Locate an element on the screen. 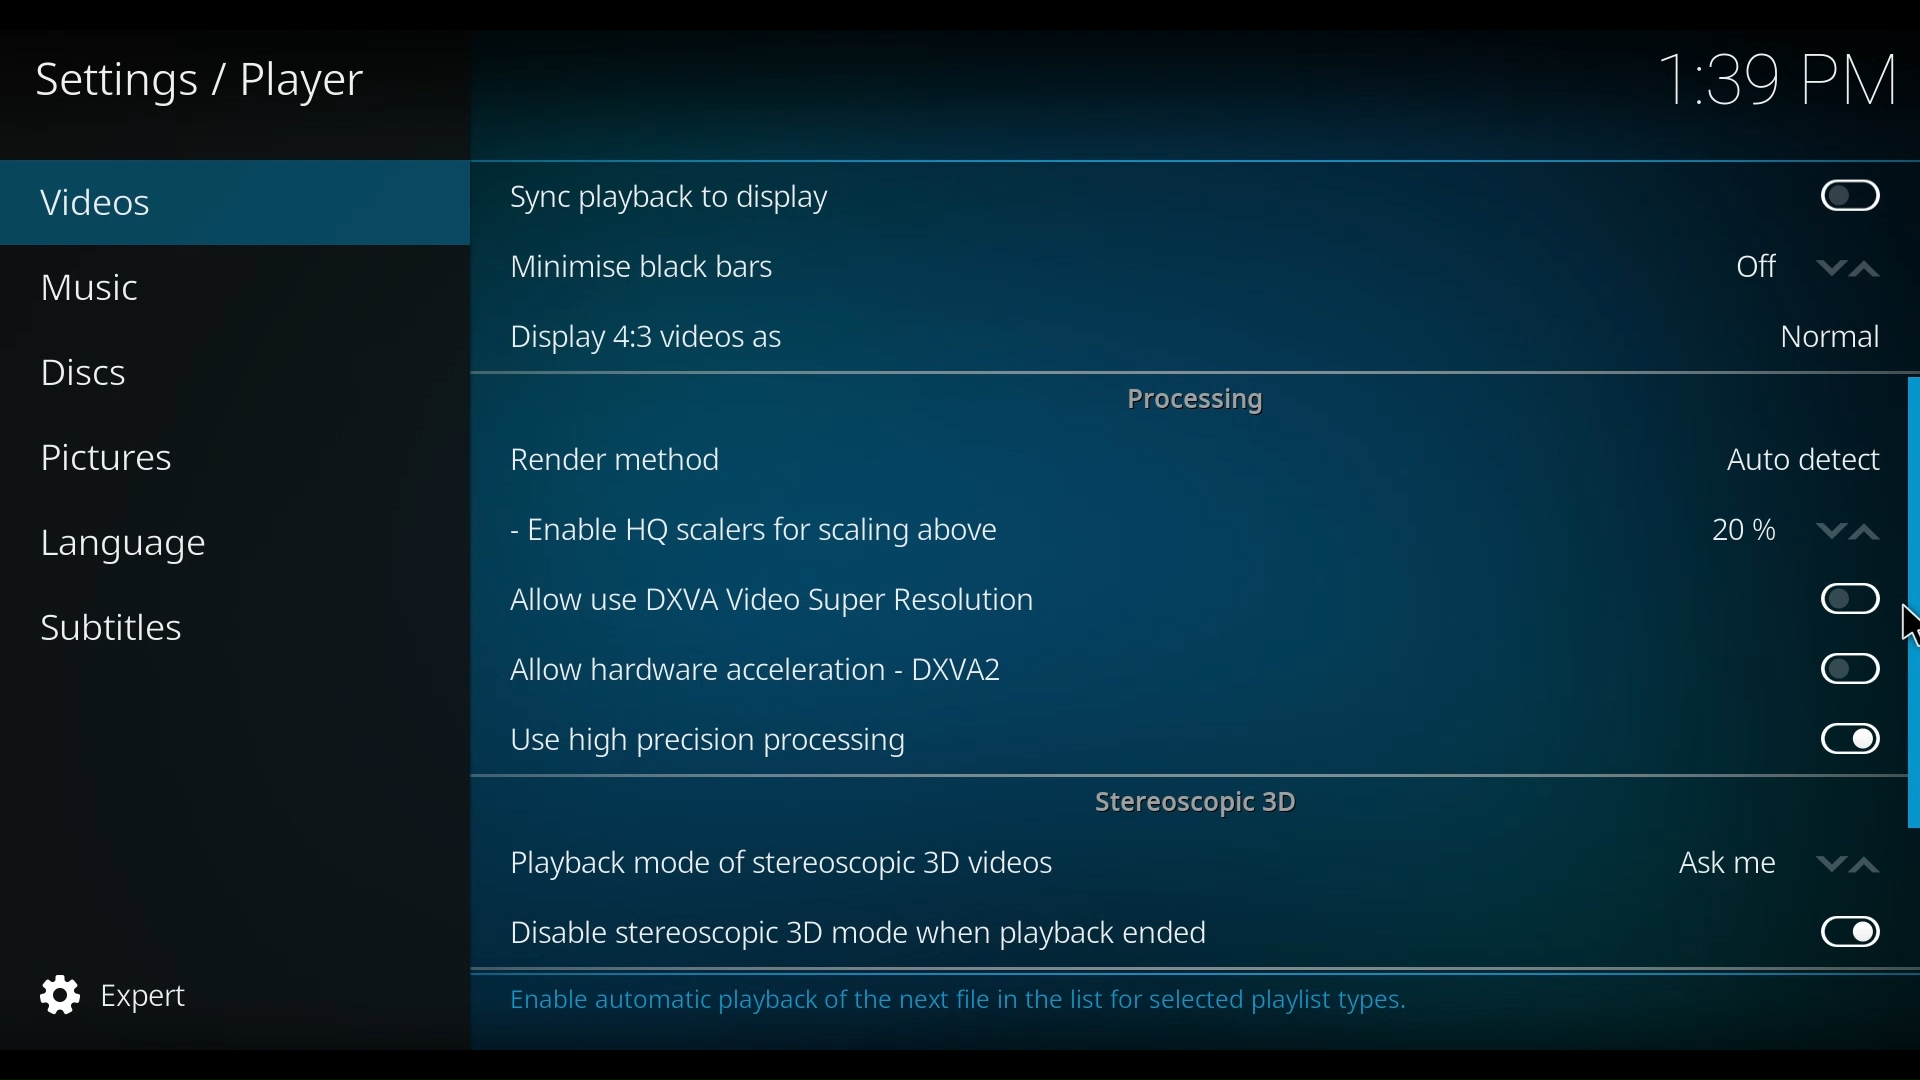  Auto detect is located at coordinates (1801, 461).